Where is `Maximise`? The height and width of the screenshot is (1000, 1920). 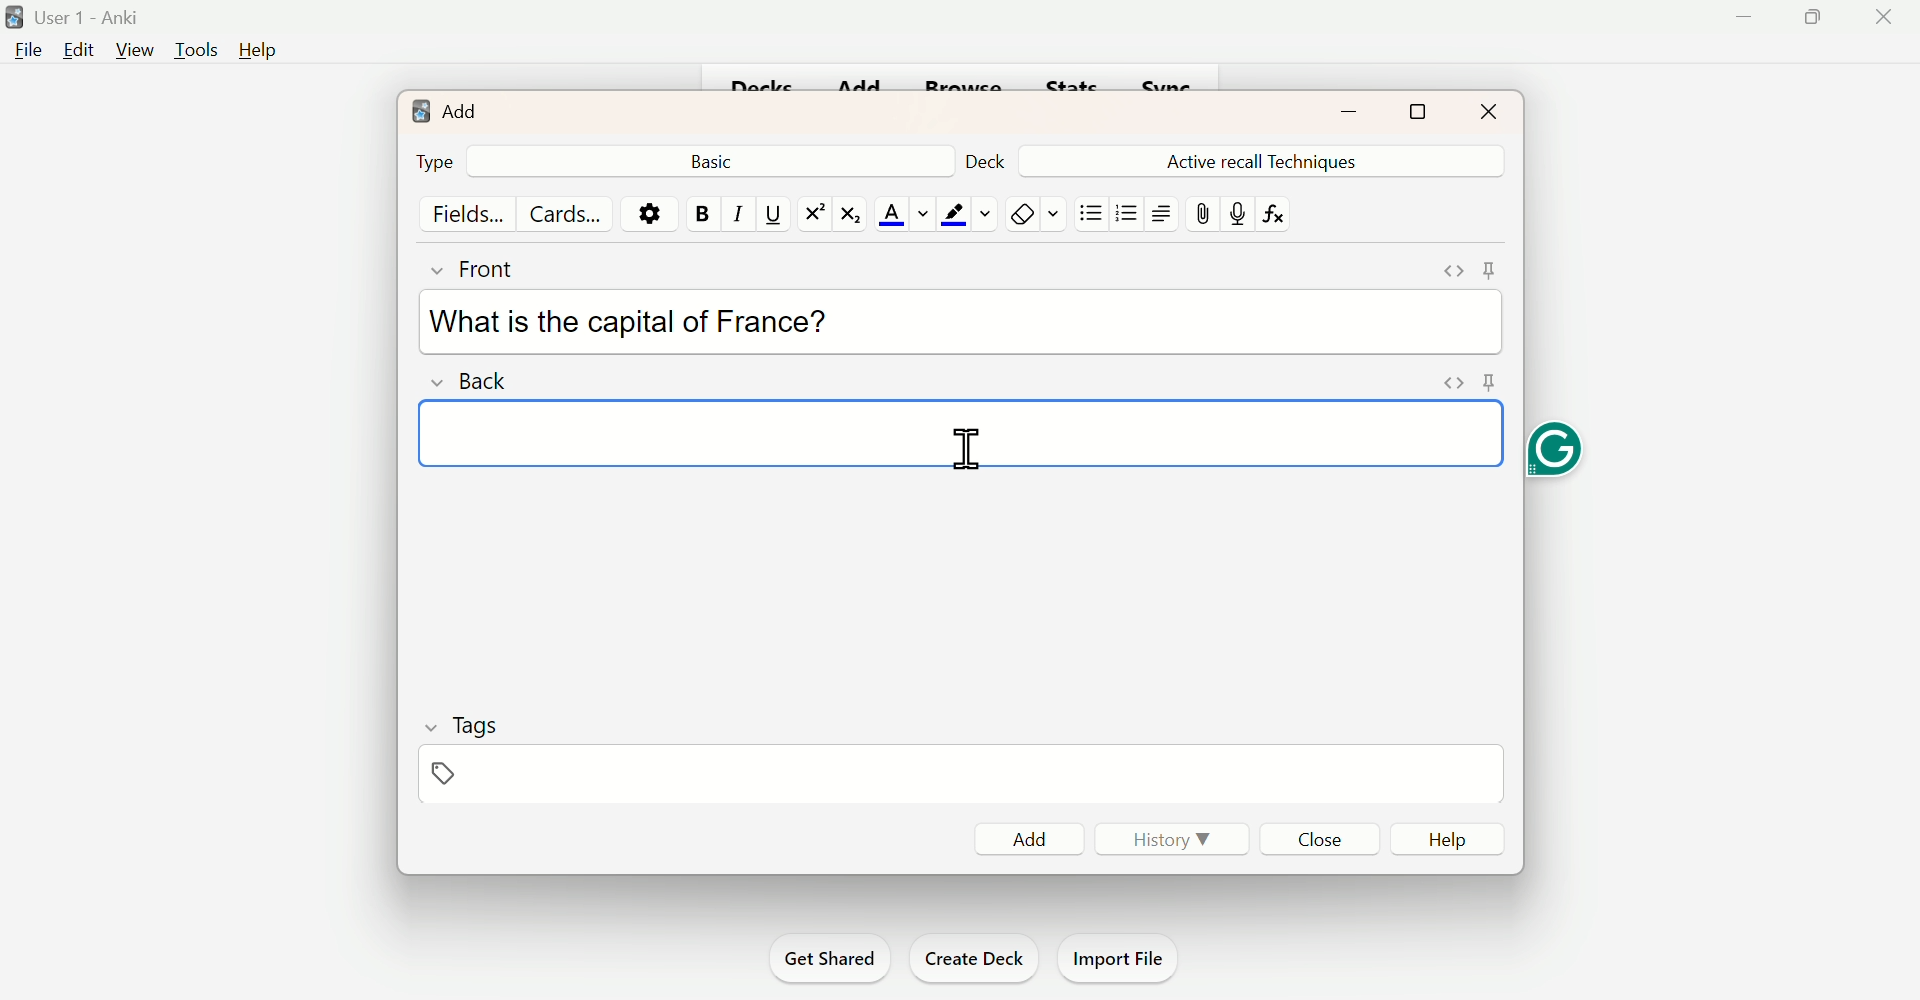 Maximise is located at coordinates (1811, 16).